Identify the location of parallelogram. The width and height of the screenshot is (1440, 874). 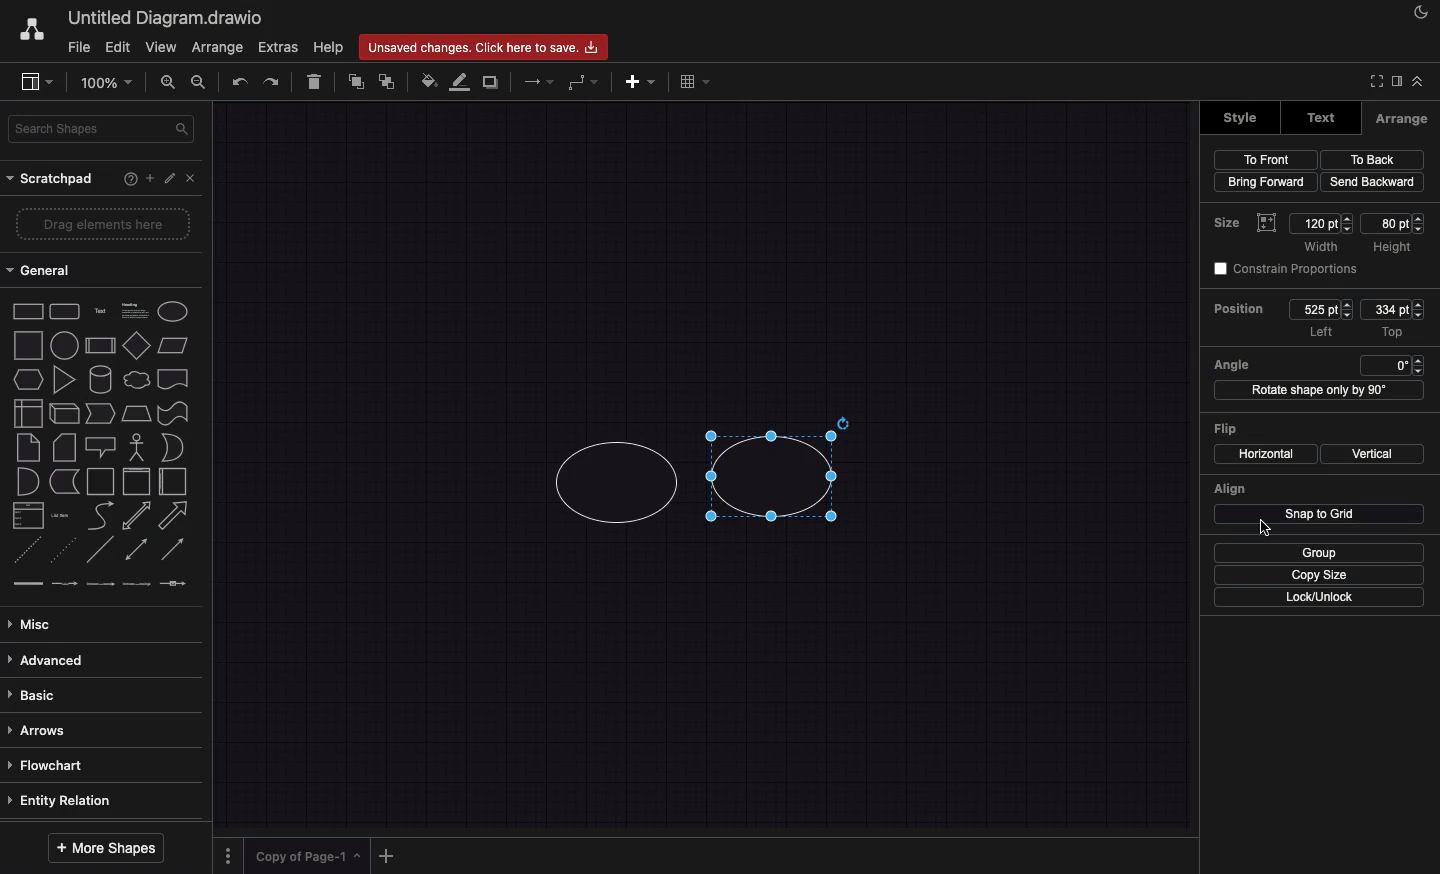
(175, 346).